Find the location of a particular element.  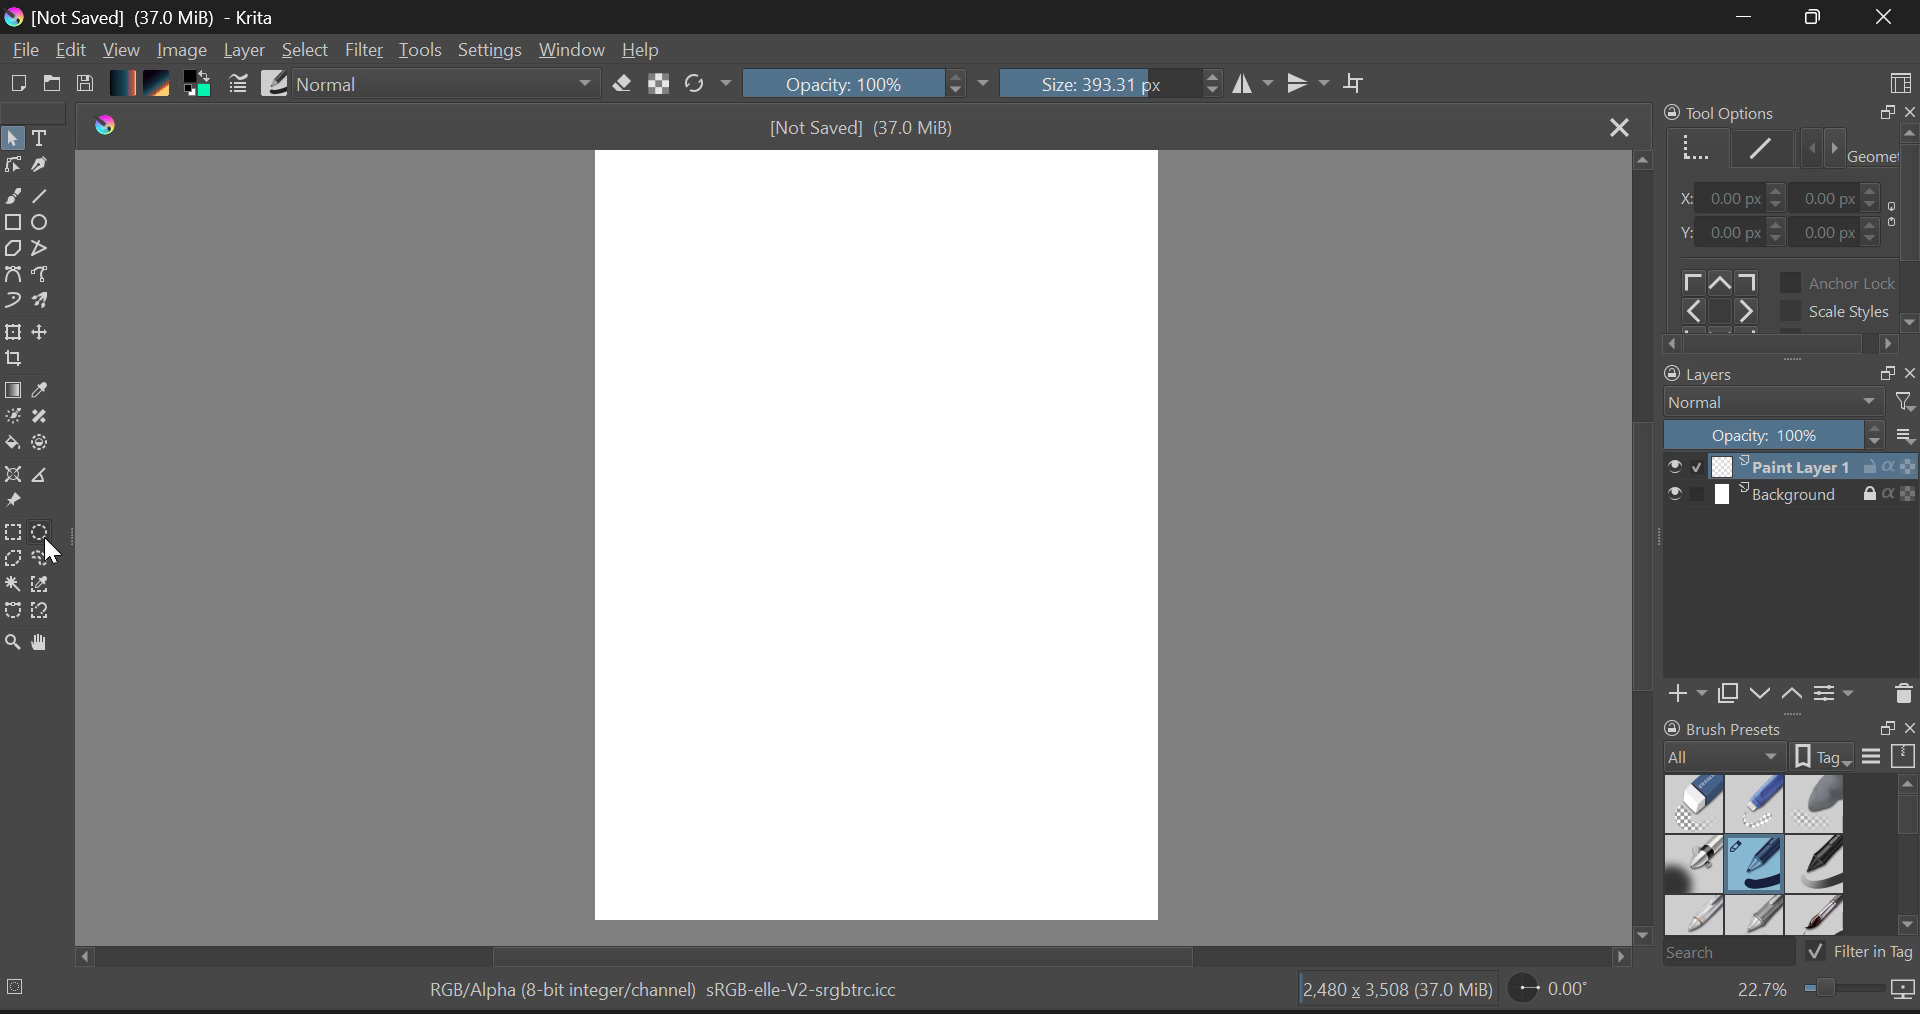

Opacity is located at coordinates (869, 85).